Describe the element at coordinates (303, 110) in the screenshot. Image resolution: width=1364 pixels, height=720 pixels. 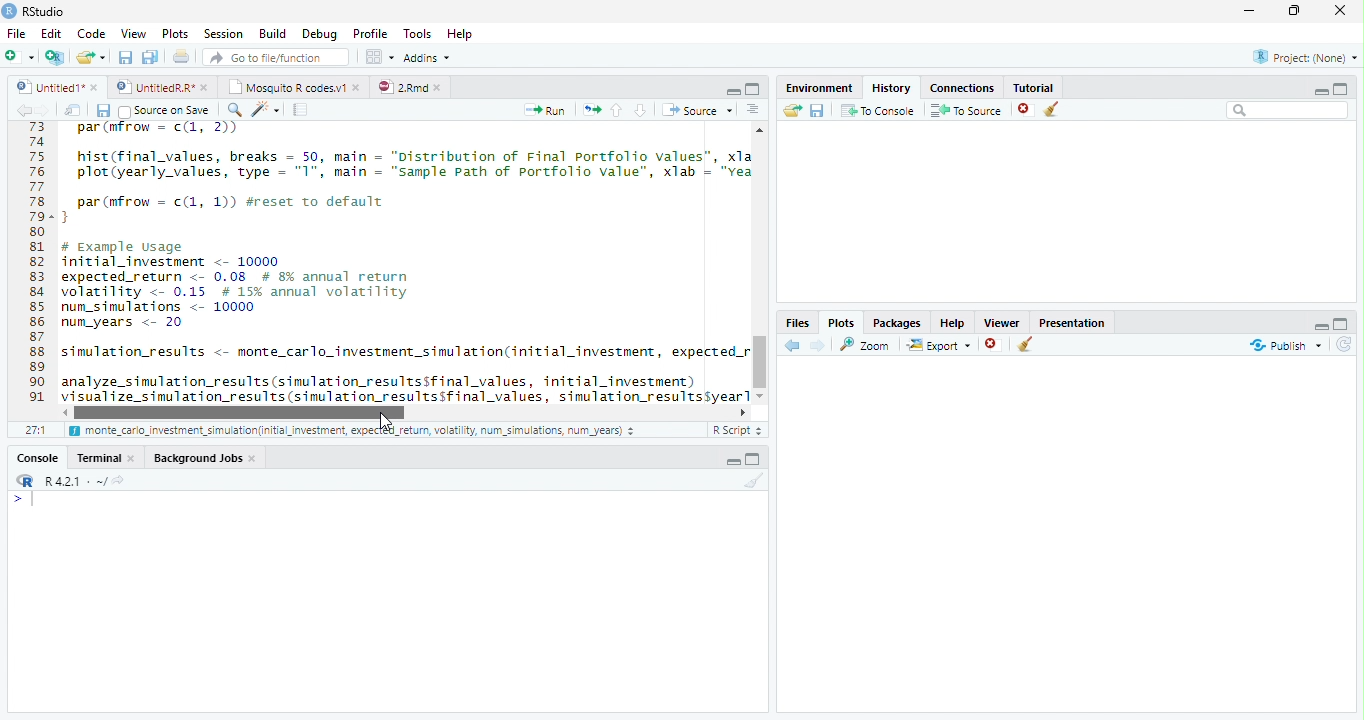
I see `Compile Report` at that location.